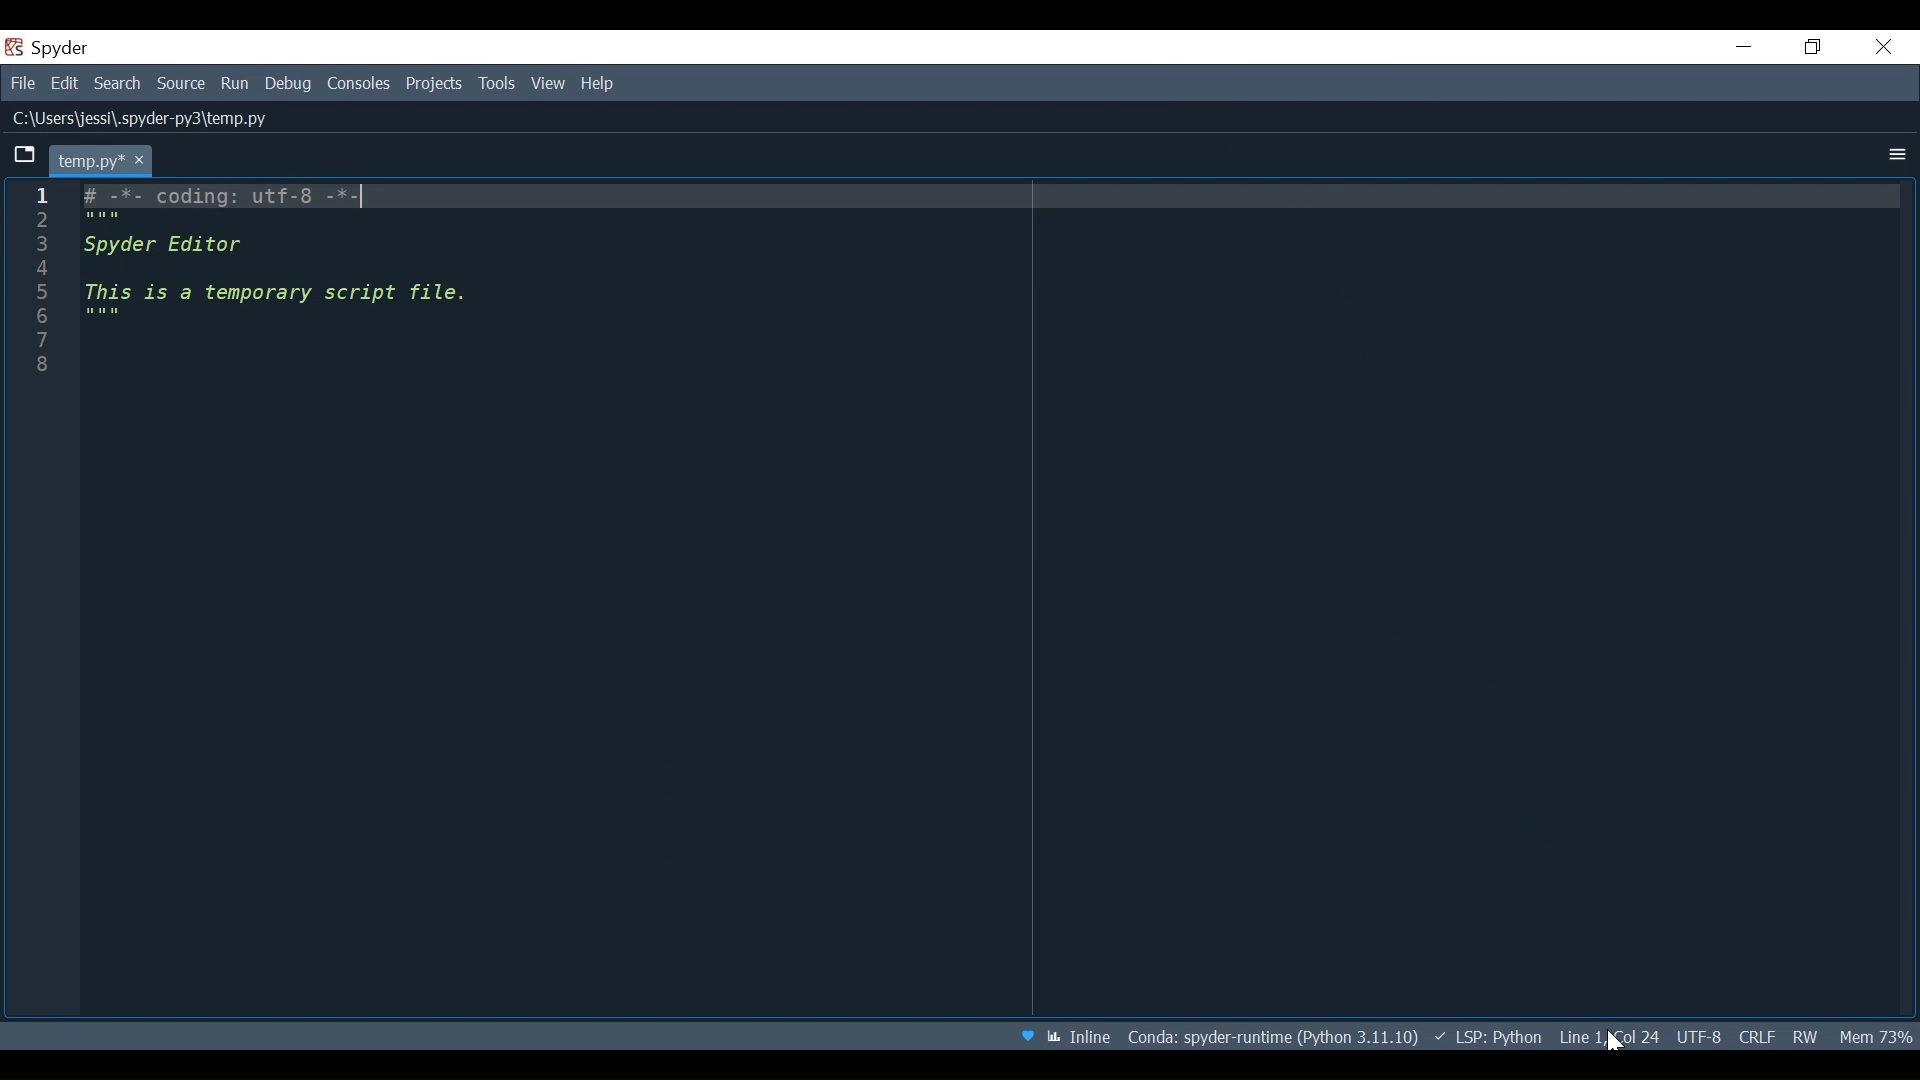 The width and height of the screenshot is (1920, 1080). I want to click on Memory Usage, so click(1873, 1035).